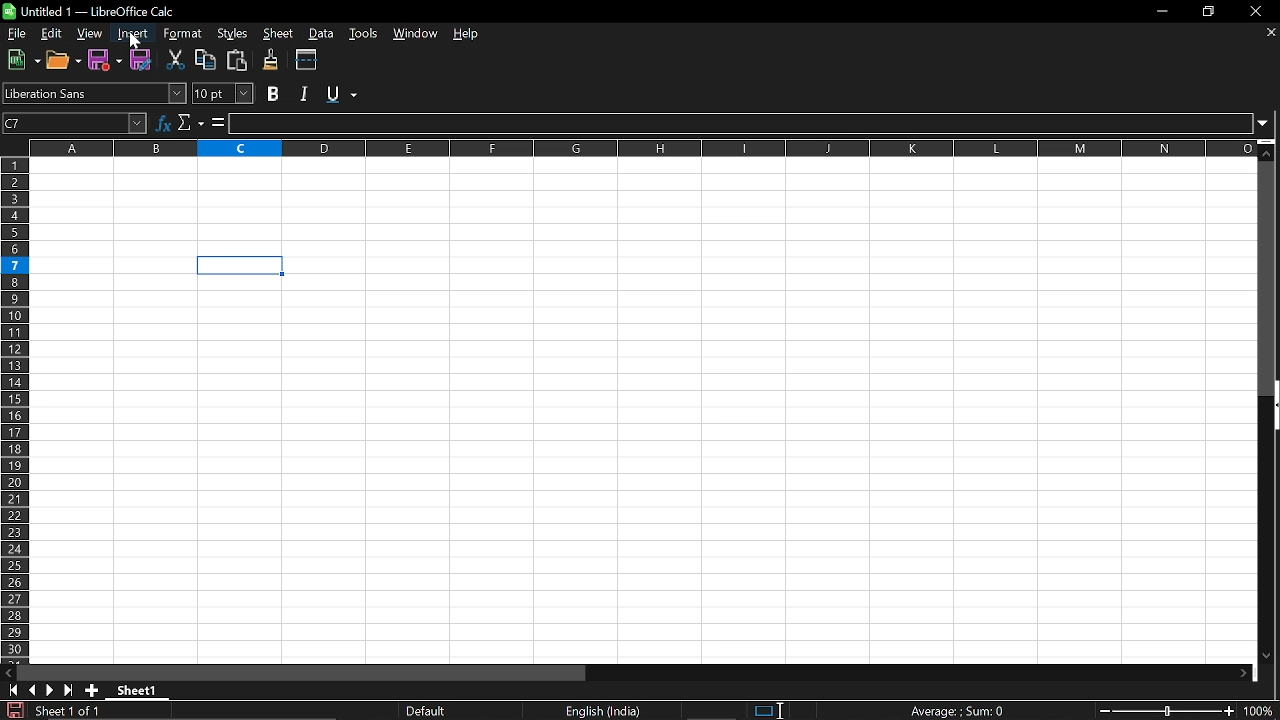  What do you see at coordinates (603, 712) in the screenshot?
I see `Language` at bounding box center [603, 712].